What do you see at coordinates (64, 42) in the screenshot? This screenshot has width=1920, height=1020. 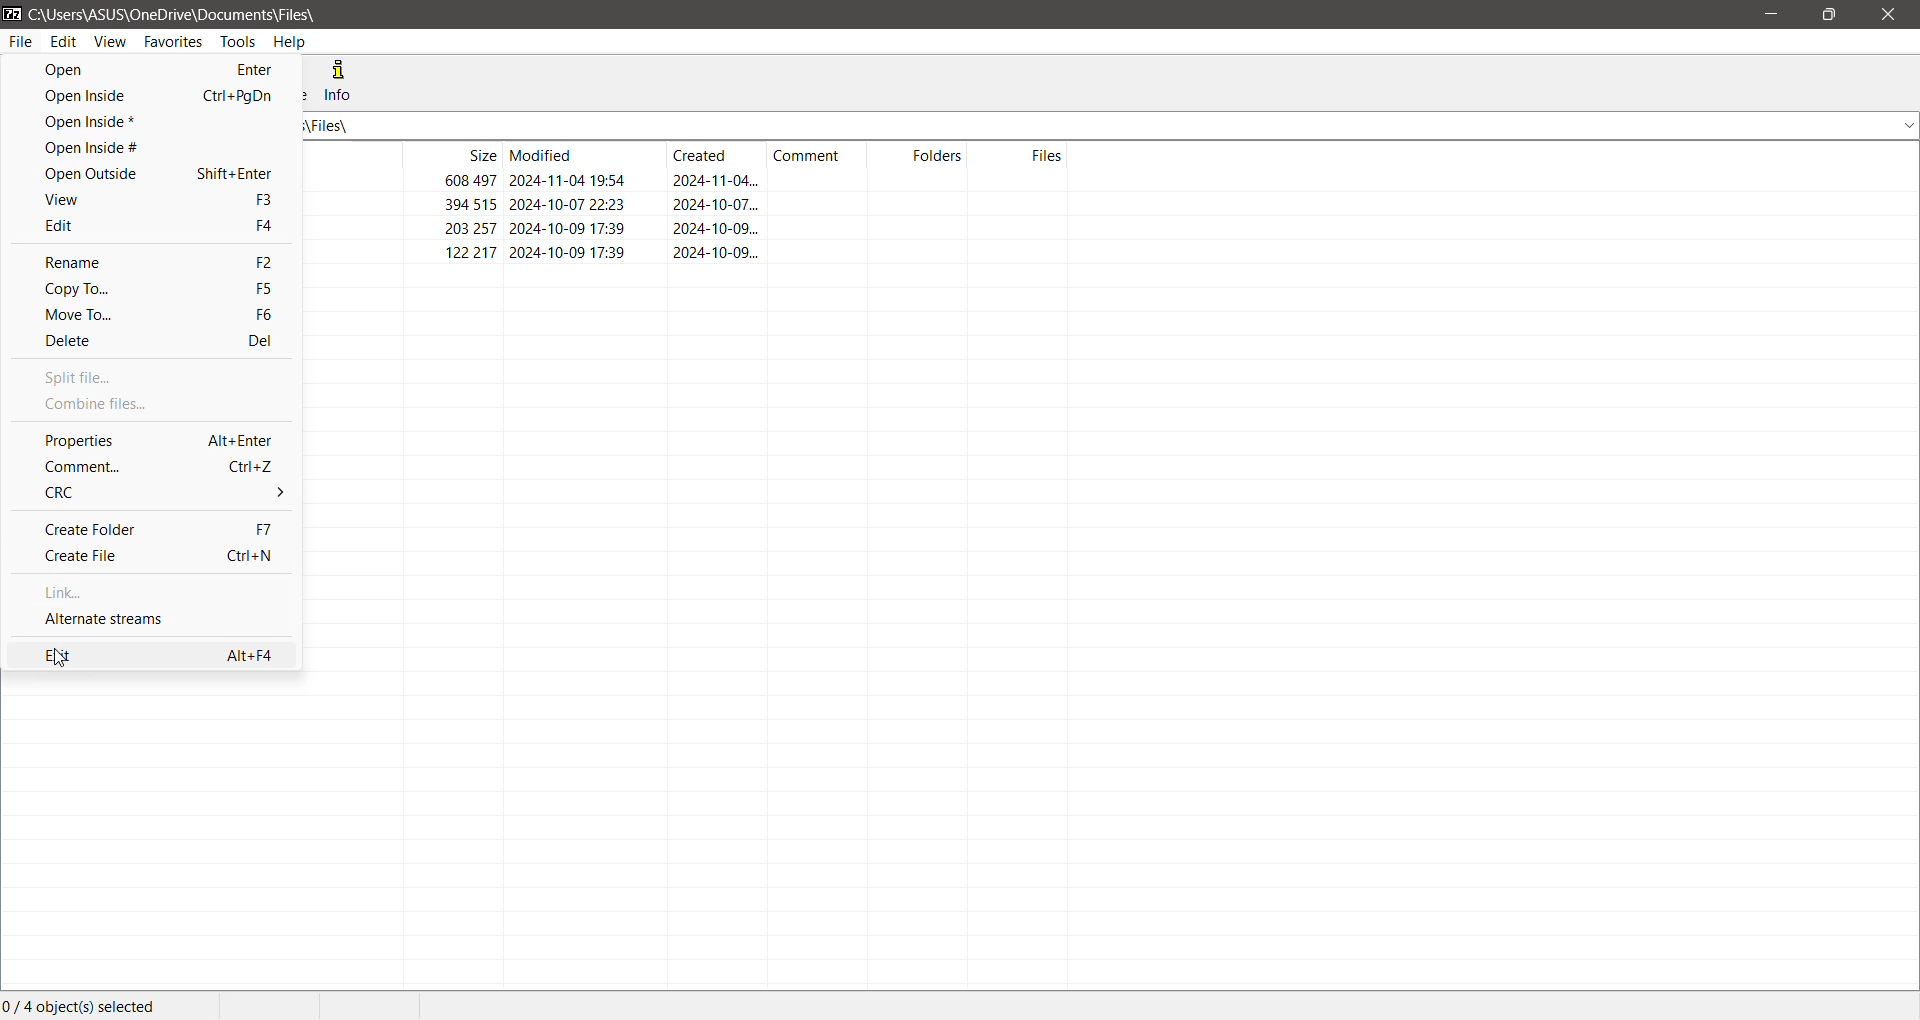 I see `Edit` at bounding box center [64, 42].